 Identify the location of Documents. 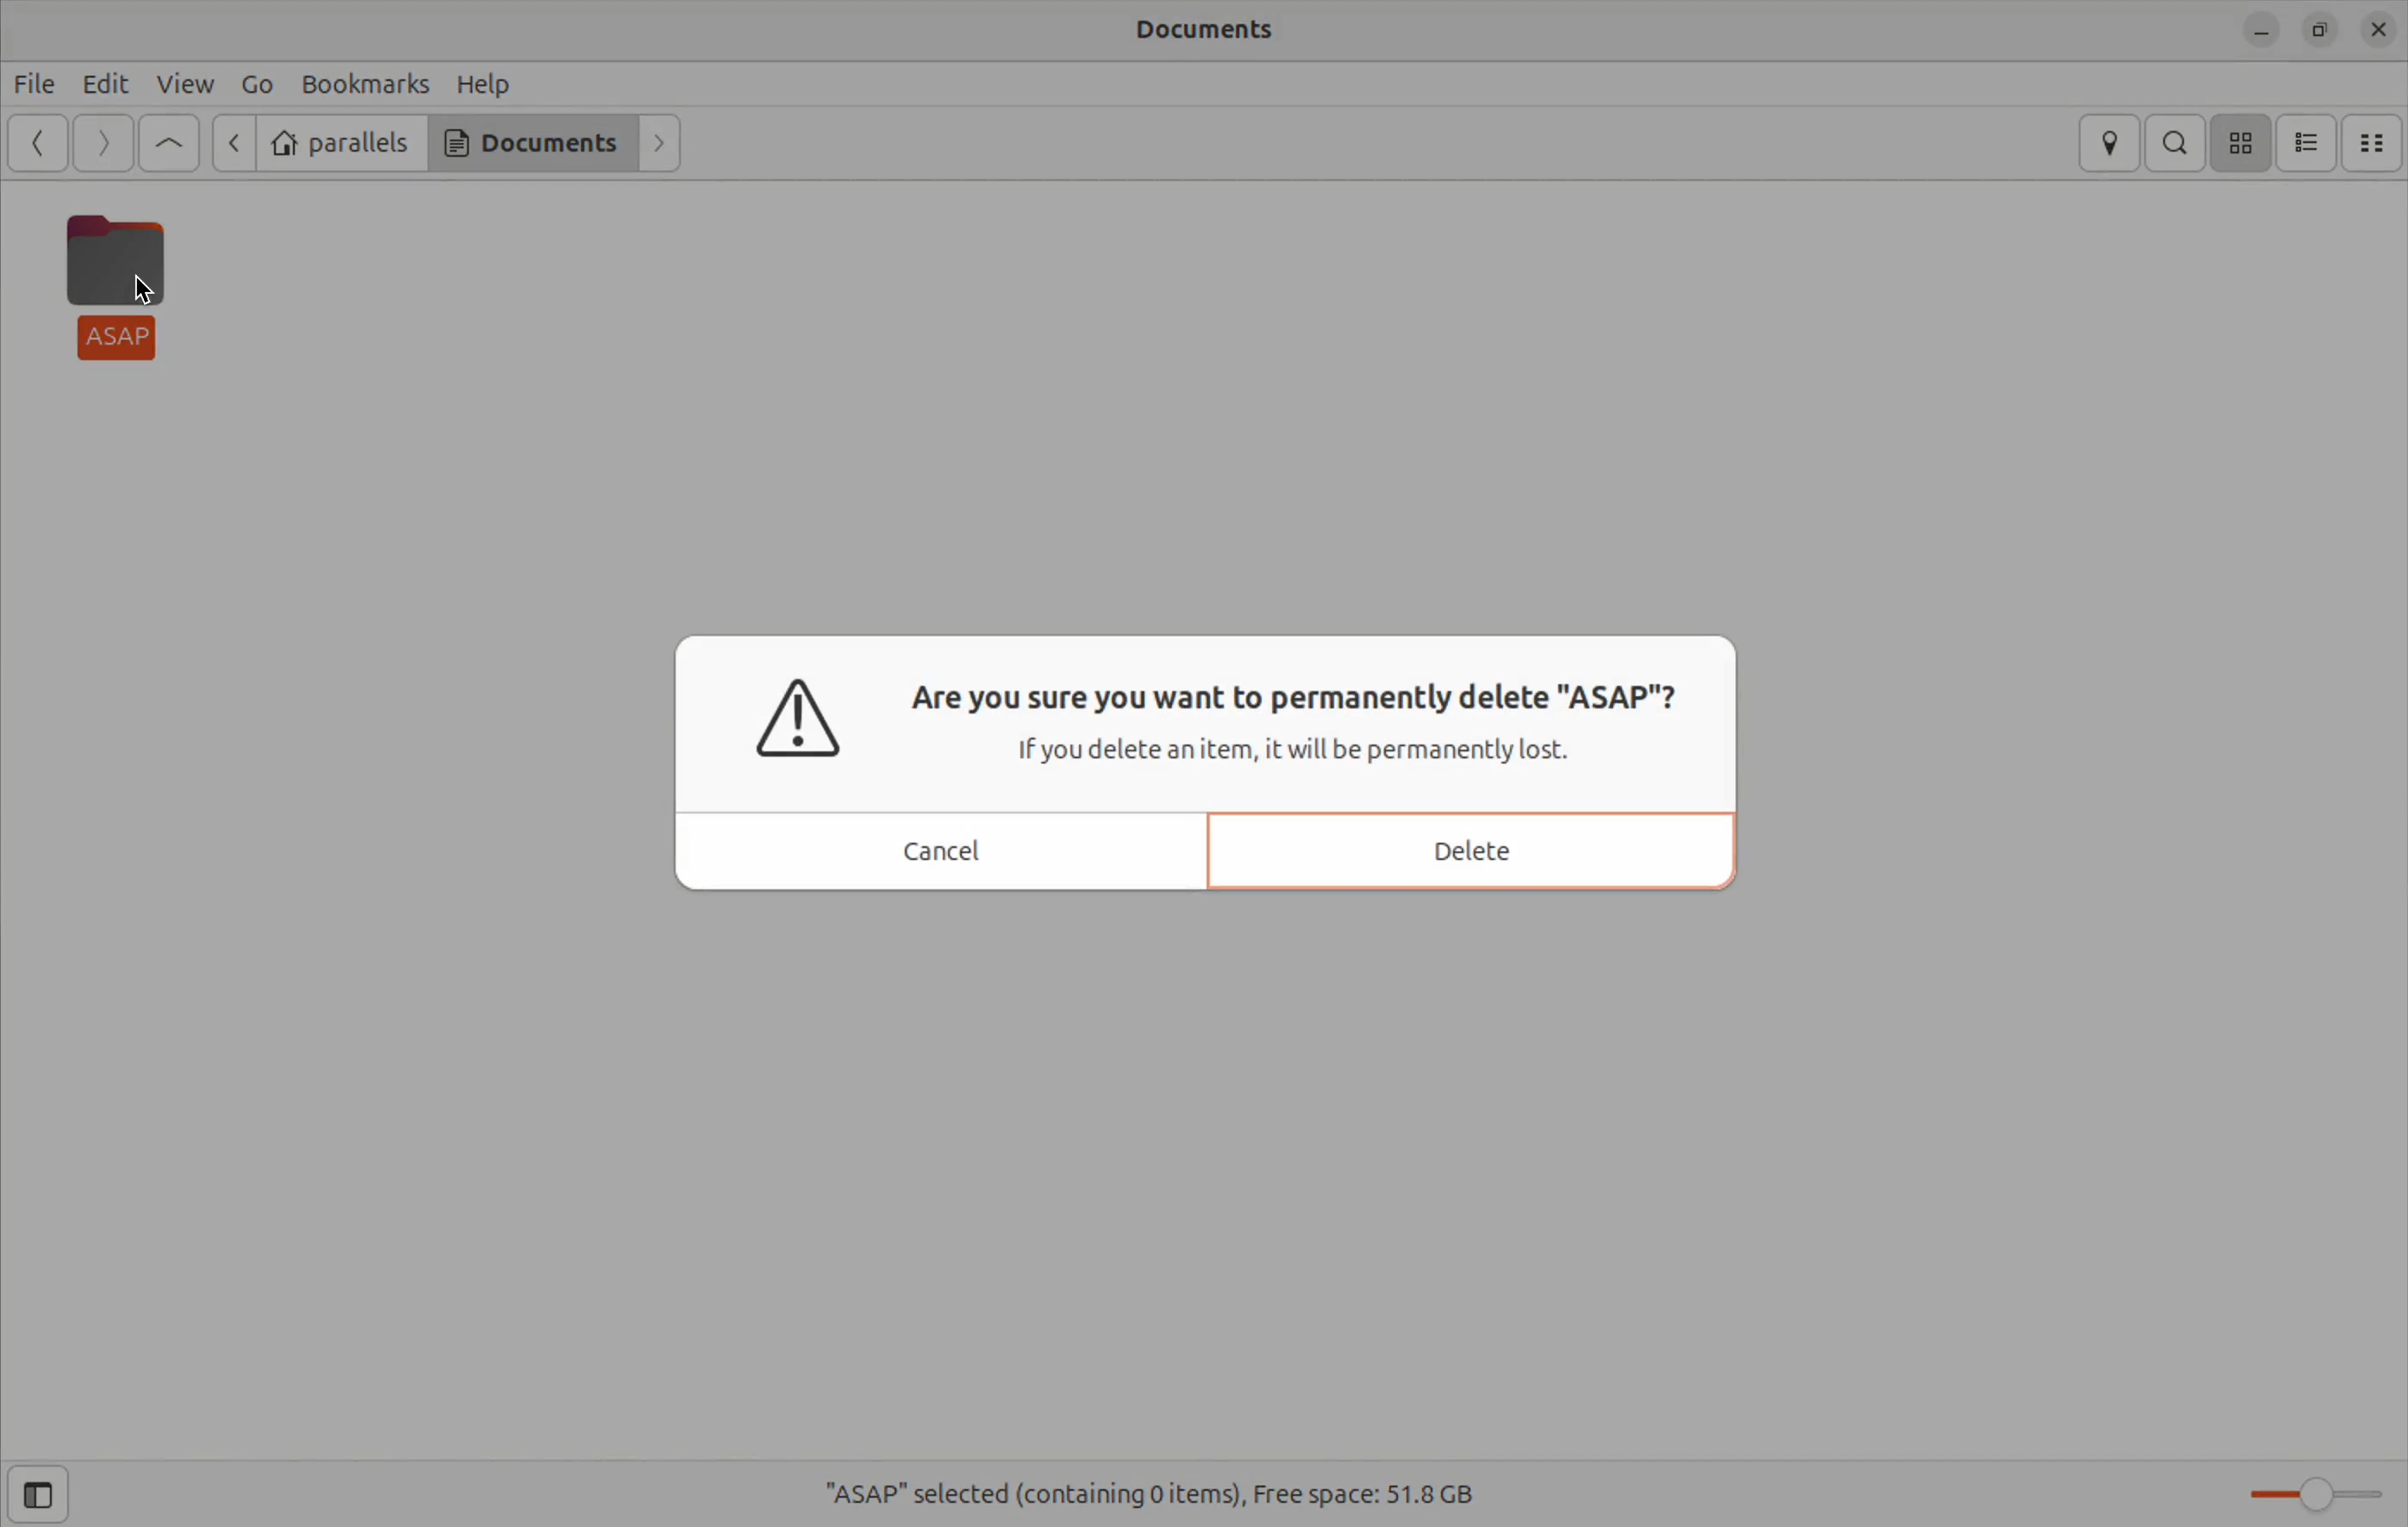
(532, 146).